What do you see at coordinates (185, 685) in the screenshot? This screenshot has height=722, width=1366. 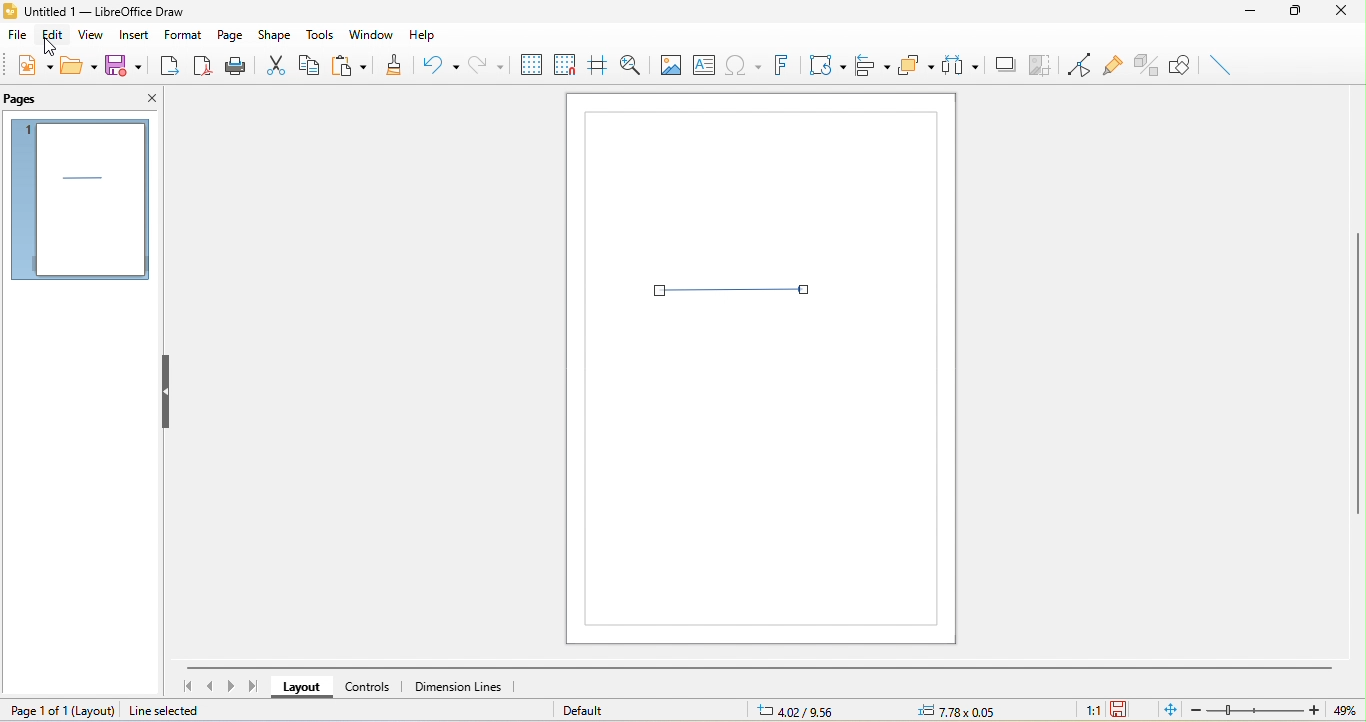 I see `first page` at bounding box center [185, 685].